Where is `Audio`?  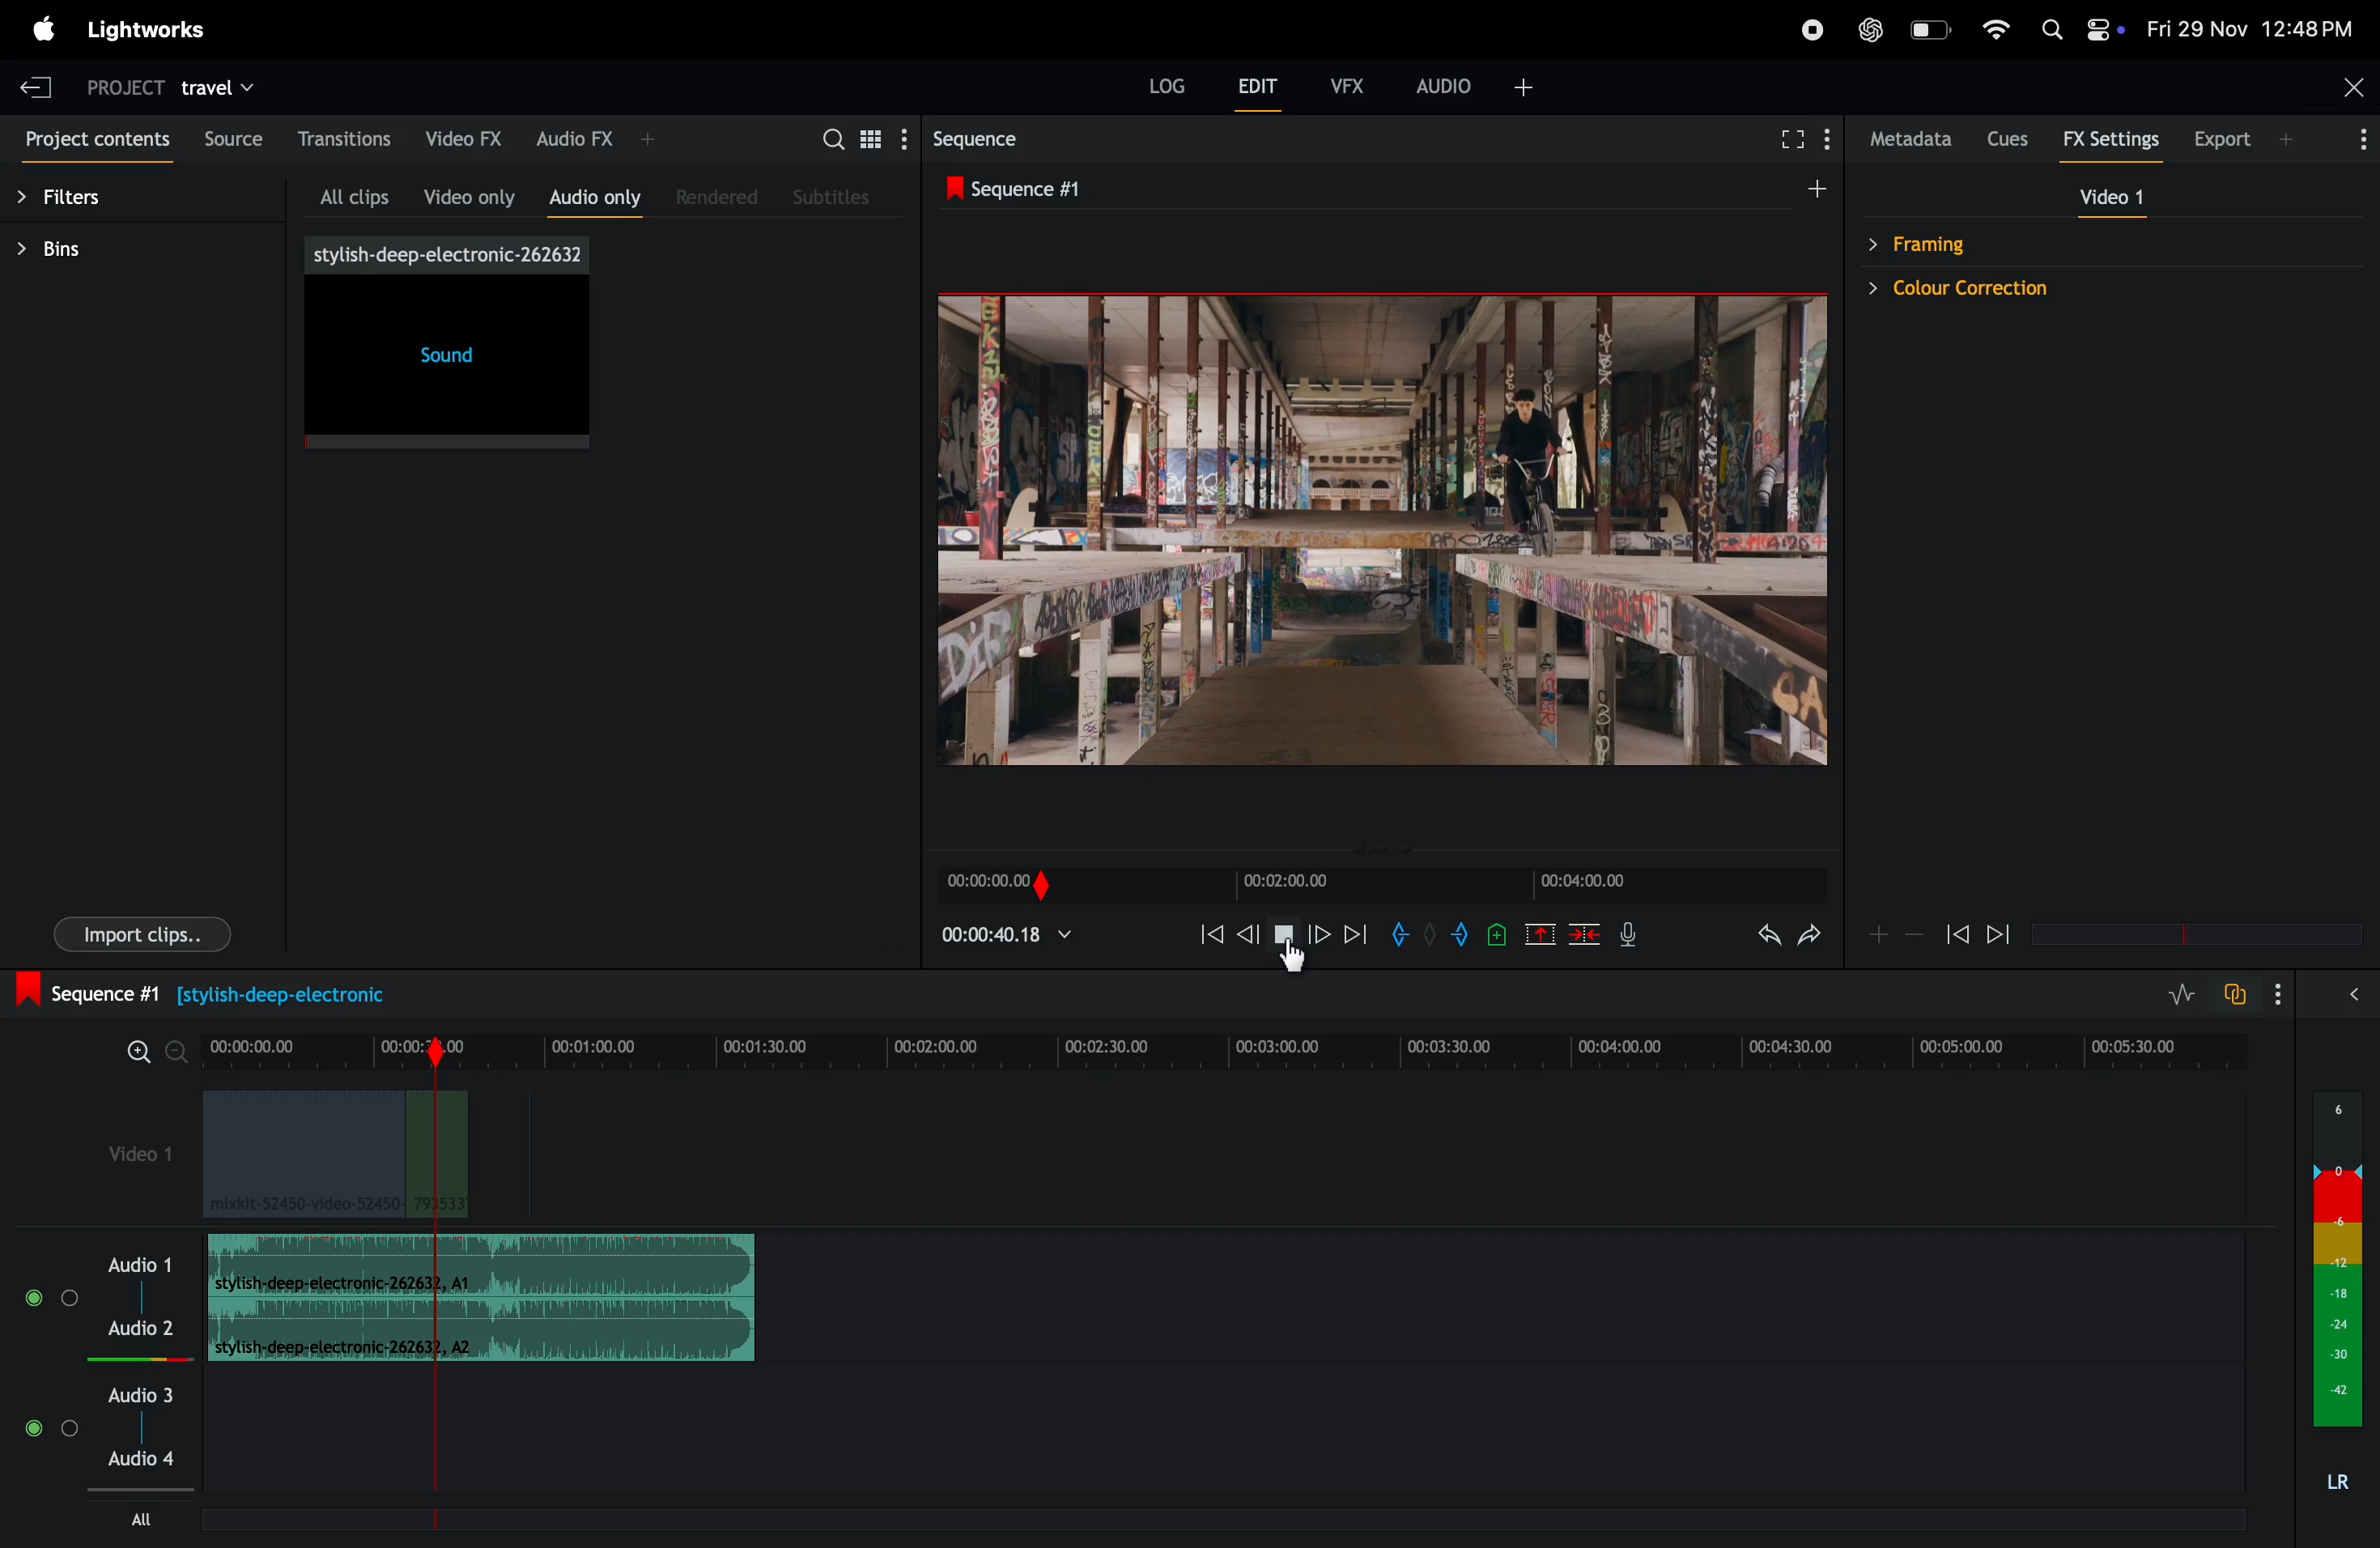
Audio is located at coordinates (142, 1460).